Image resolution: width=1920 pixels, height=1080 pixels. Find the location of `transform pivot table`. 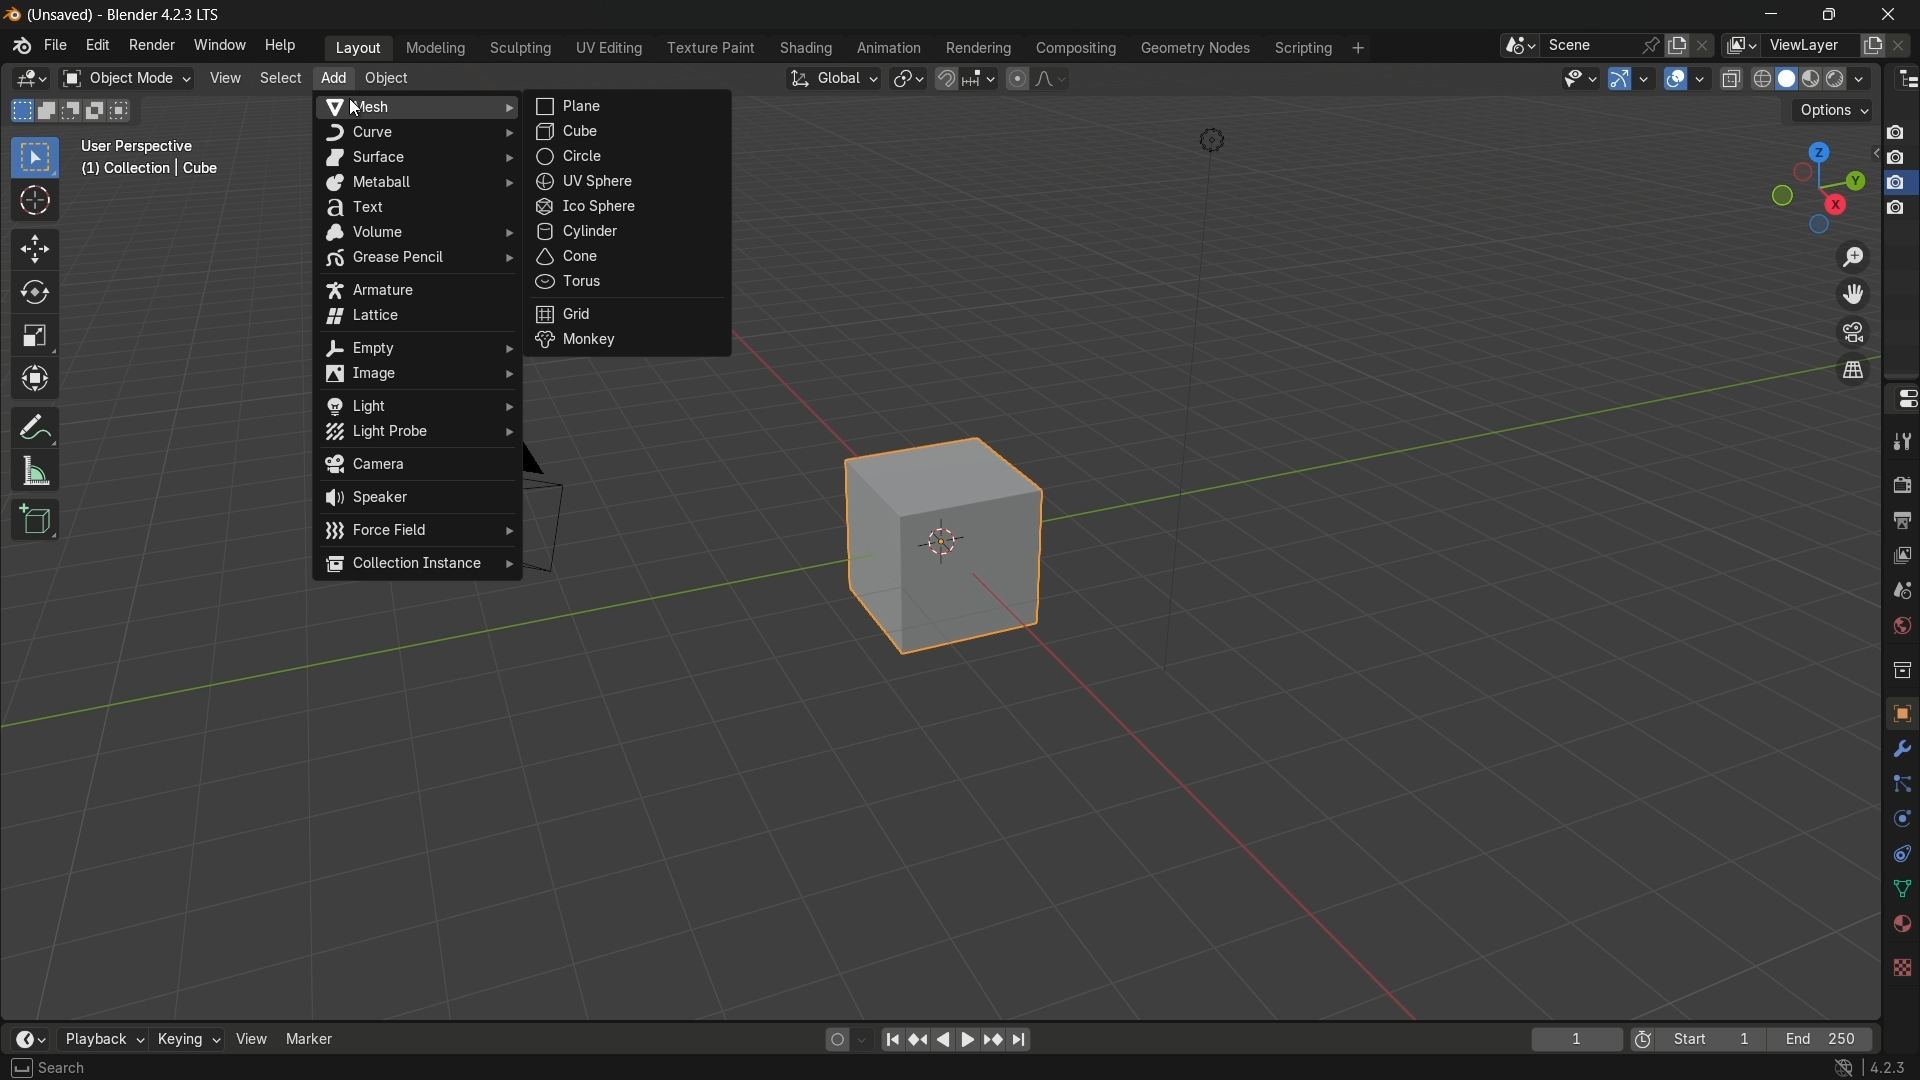

transform pivot table is located at coordinates (907, 77).